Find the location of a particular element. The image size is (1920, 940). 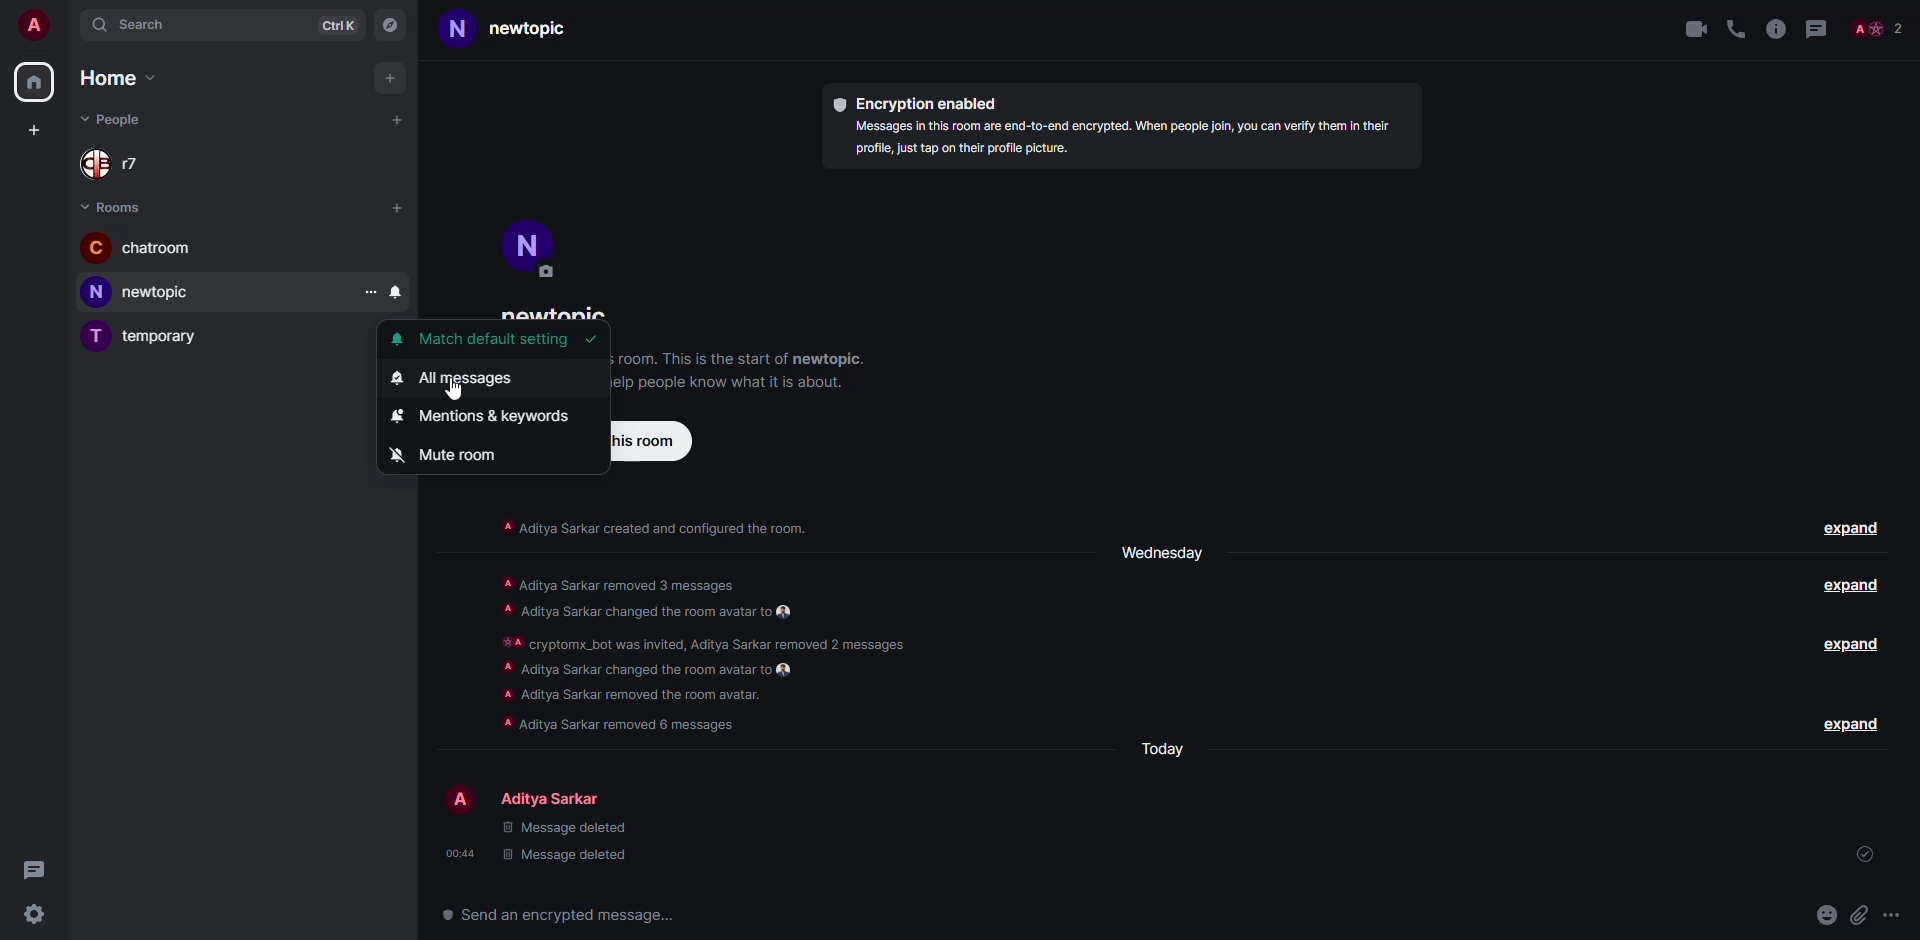

more is located at coordinates (1891, 915).